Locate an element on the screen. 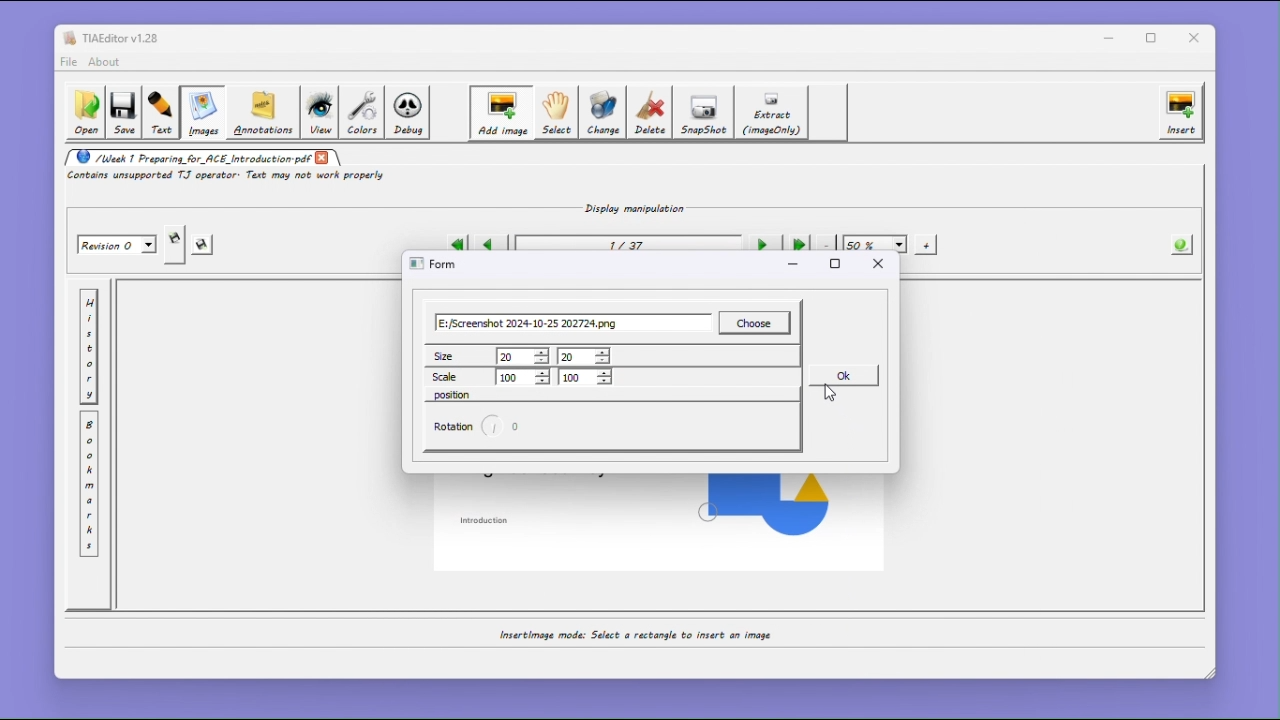 Image resolution: width=1280 pixels, height=720 pixels. 20 is located at coordinates (584, 356).